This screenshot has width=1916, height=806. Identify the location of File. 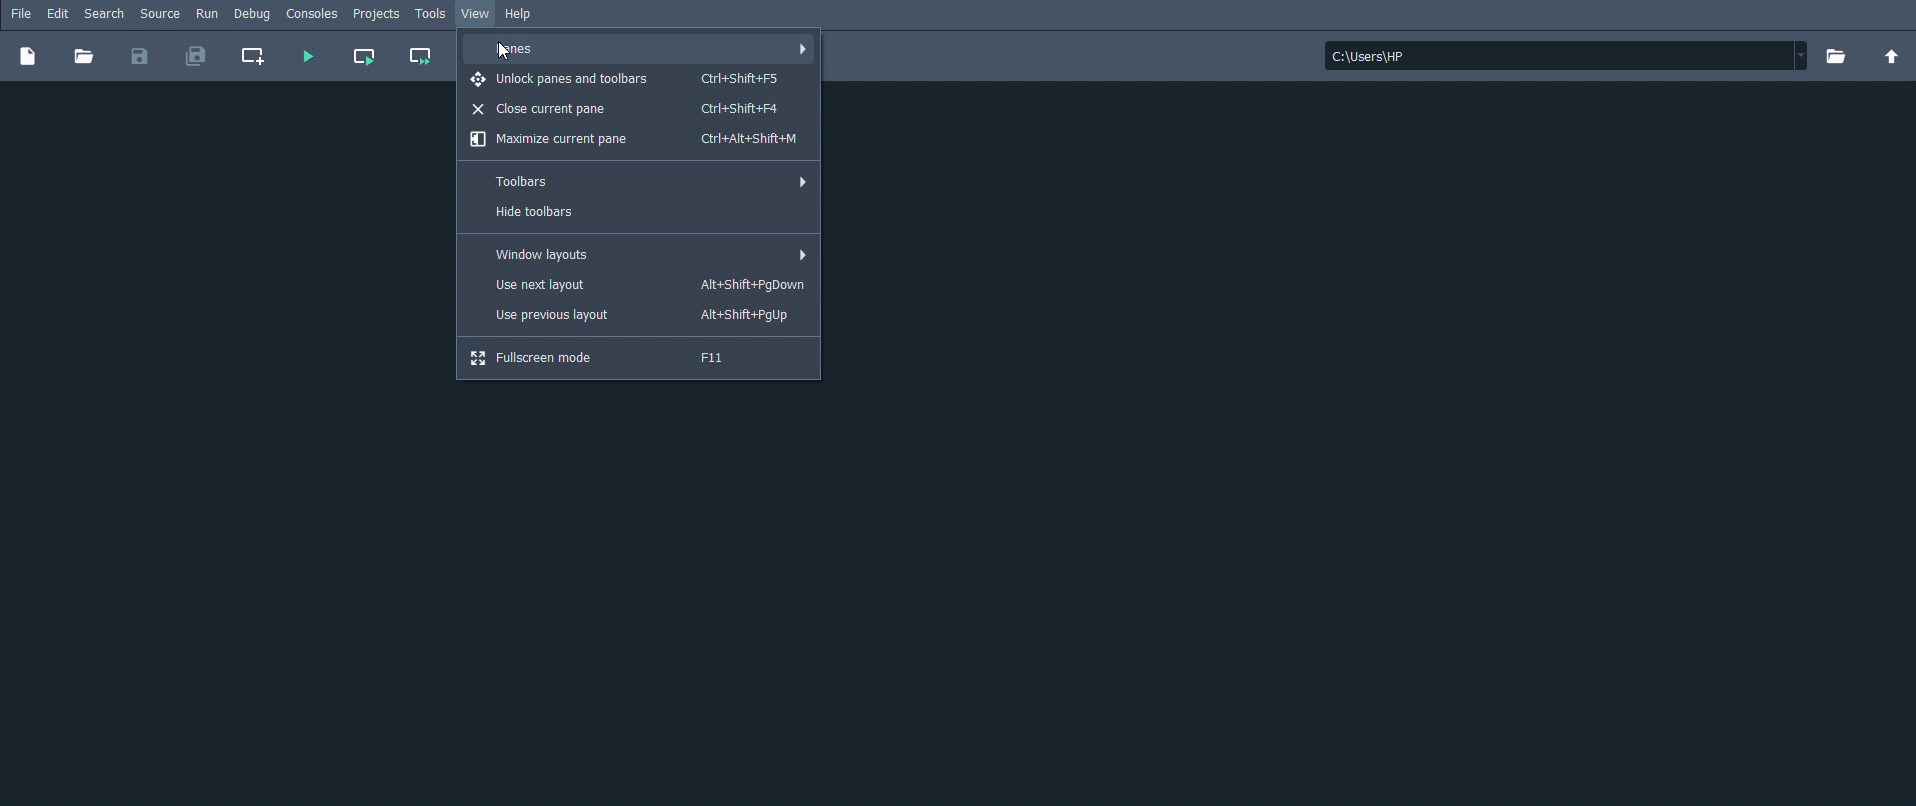
(22, 14).